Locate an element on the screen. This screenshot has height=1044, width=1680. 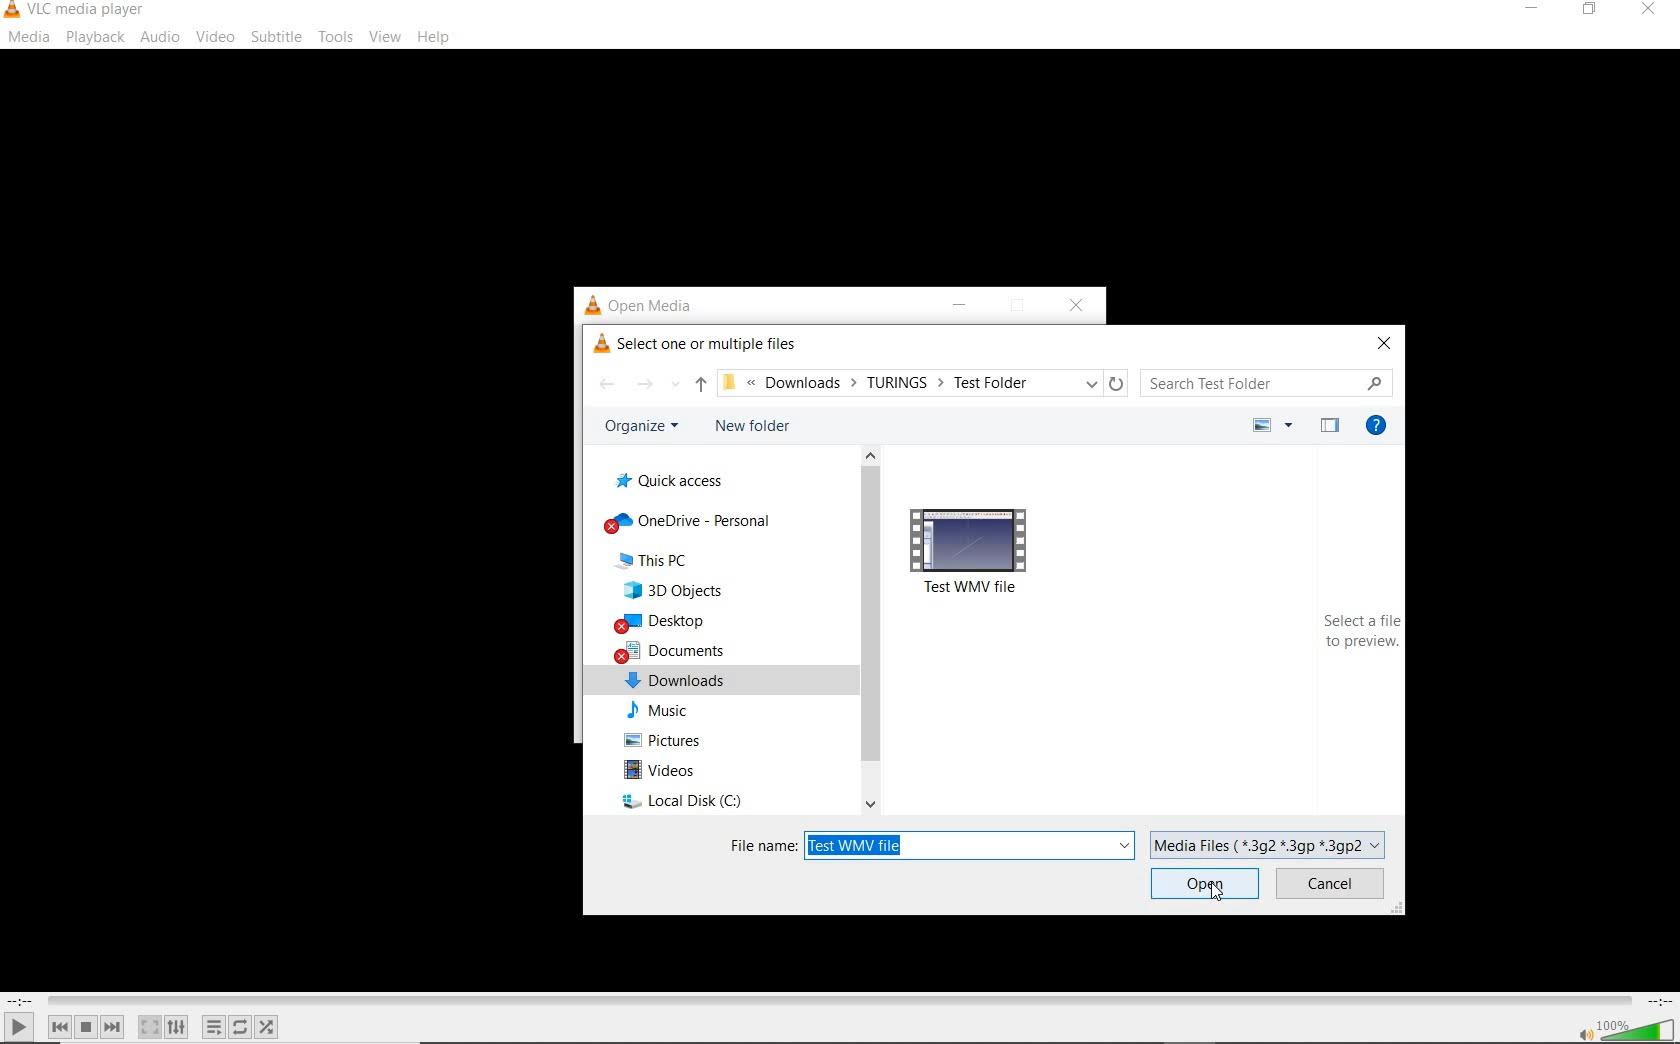
video file is located at coordinates (976, 553).